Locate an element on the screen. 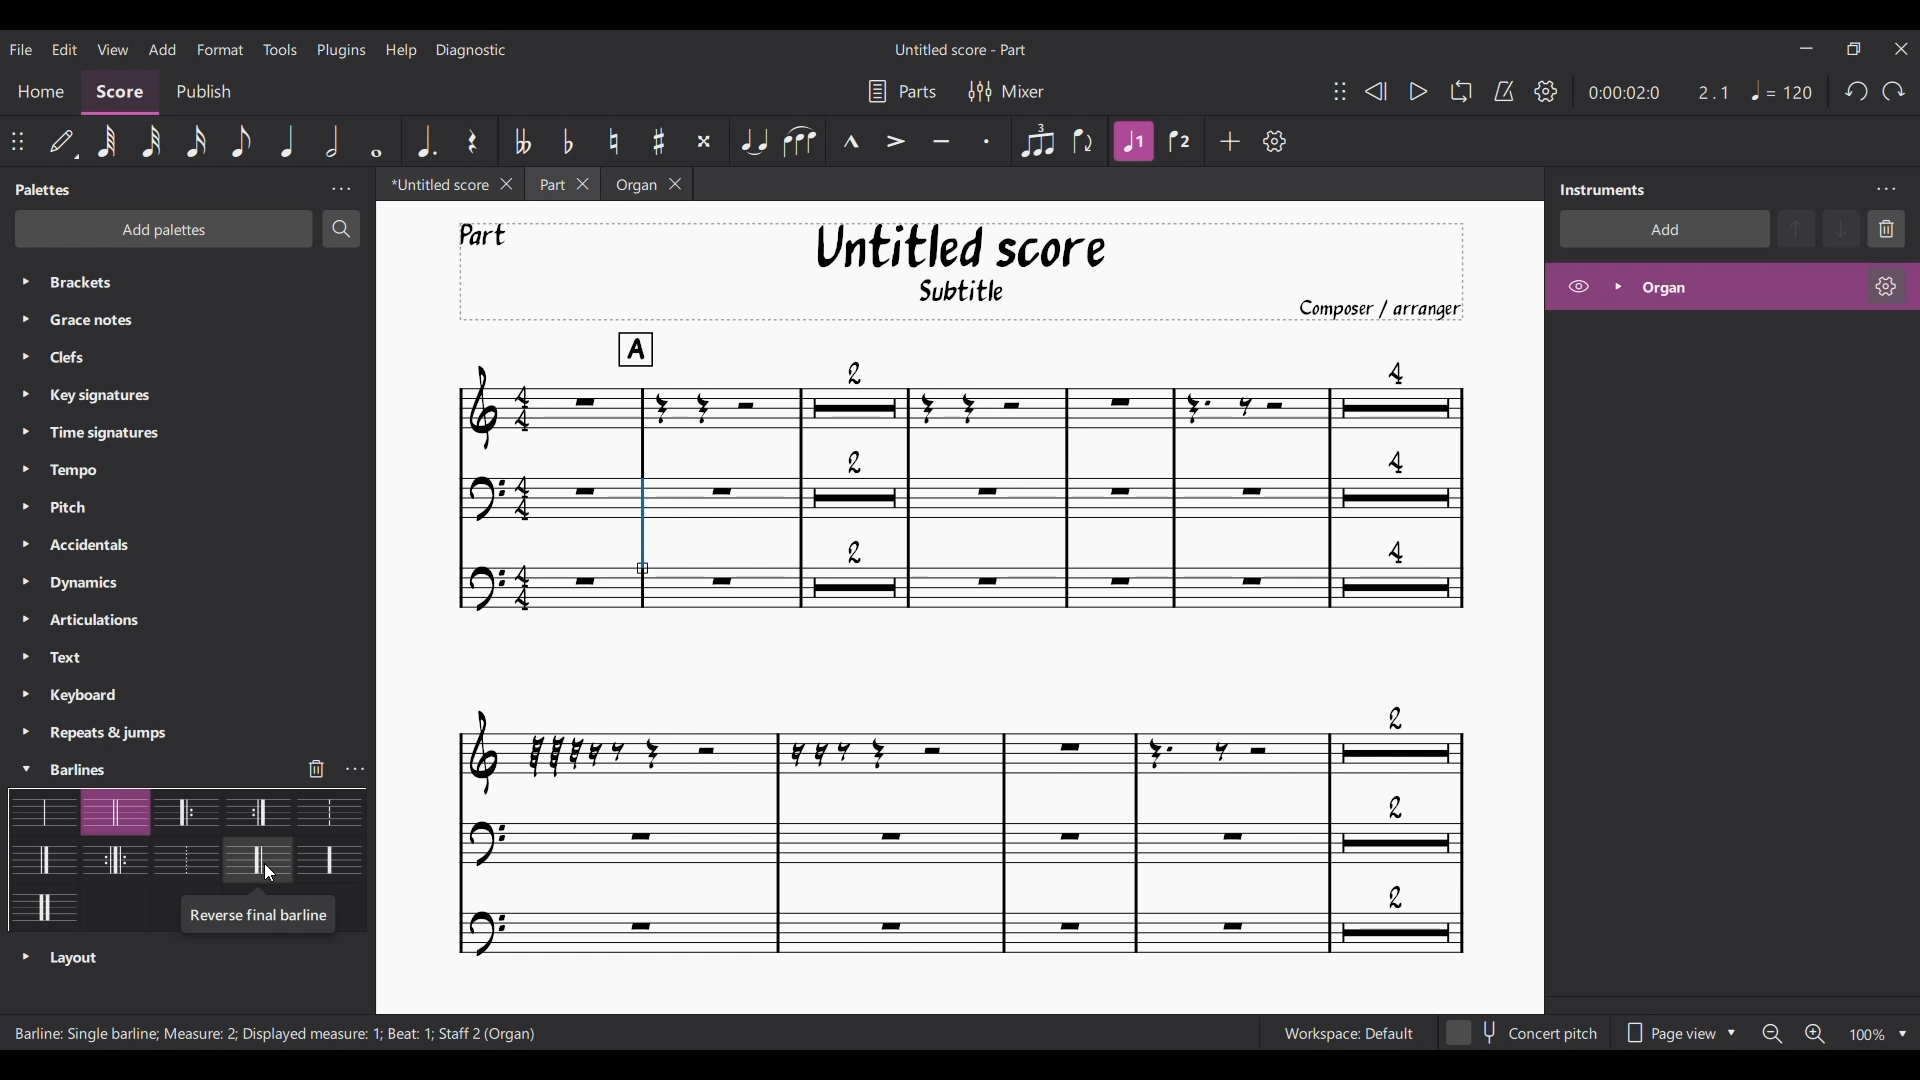 This screenshot has width=1920, height=1080. Customize toolbar is located at coordinates (1274, 140).